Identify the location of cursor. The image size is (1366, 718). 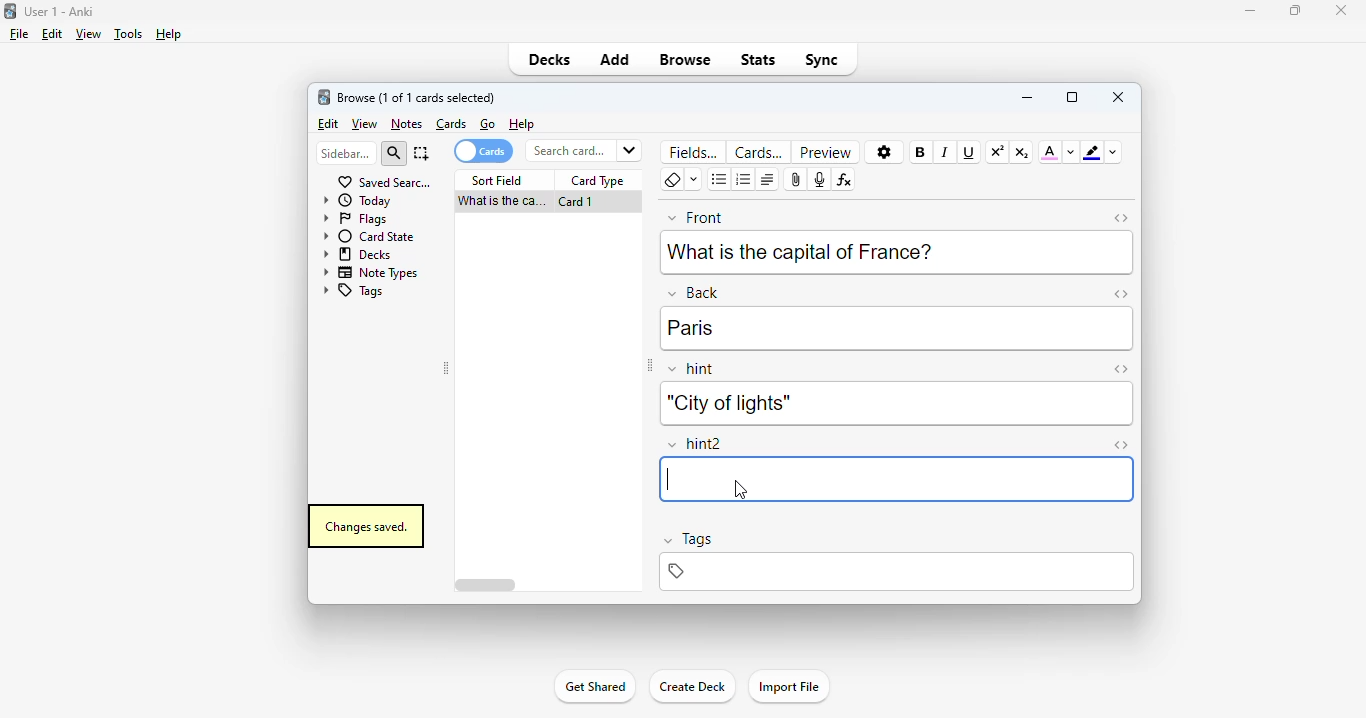
(740, 491).